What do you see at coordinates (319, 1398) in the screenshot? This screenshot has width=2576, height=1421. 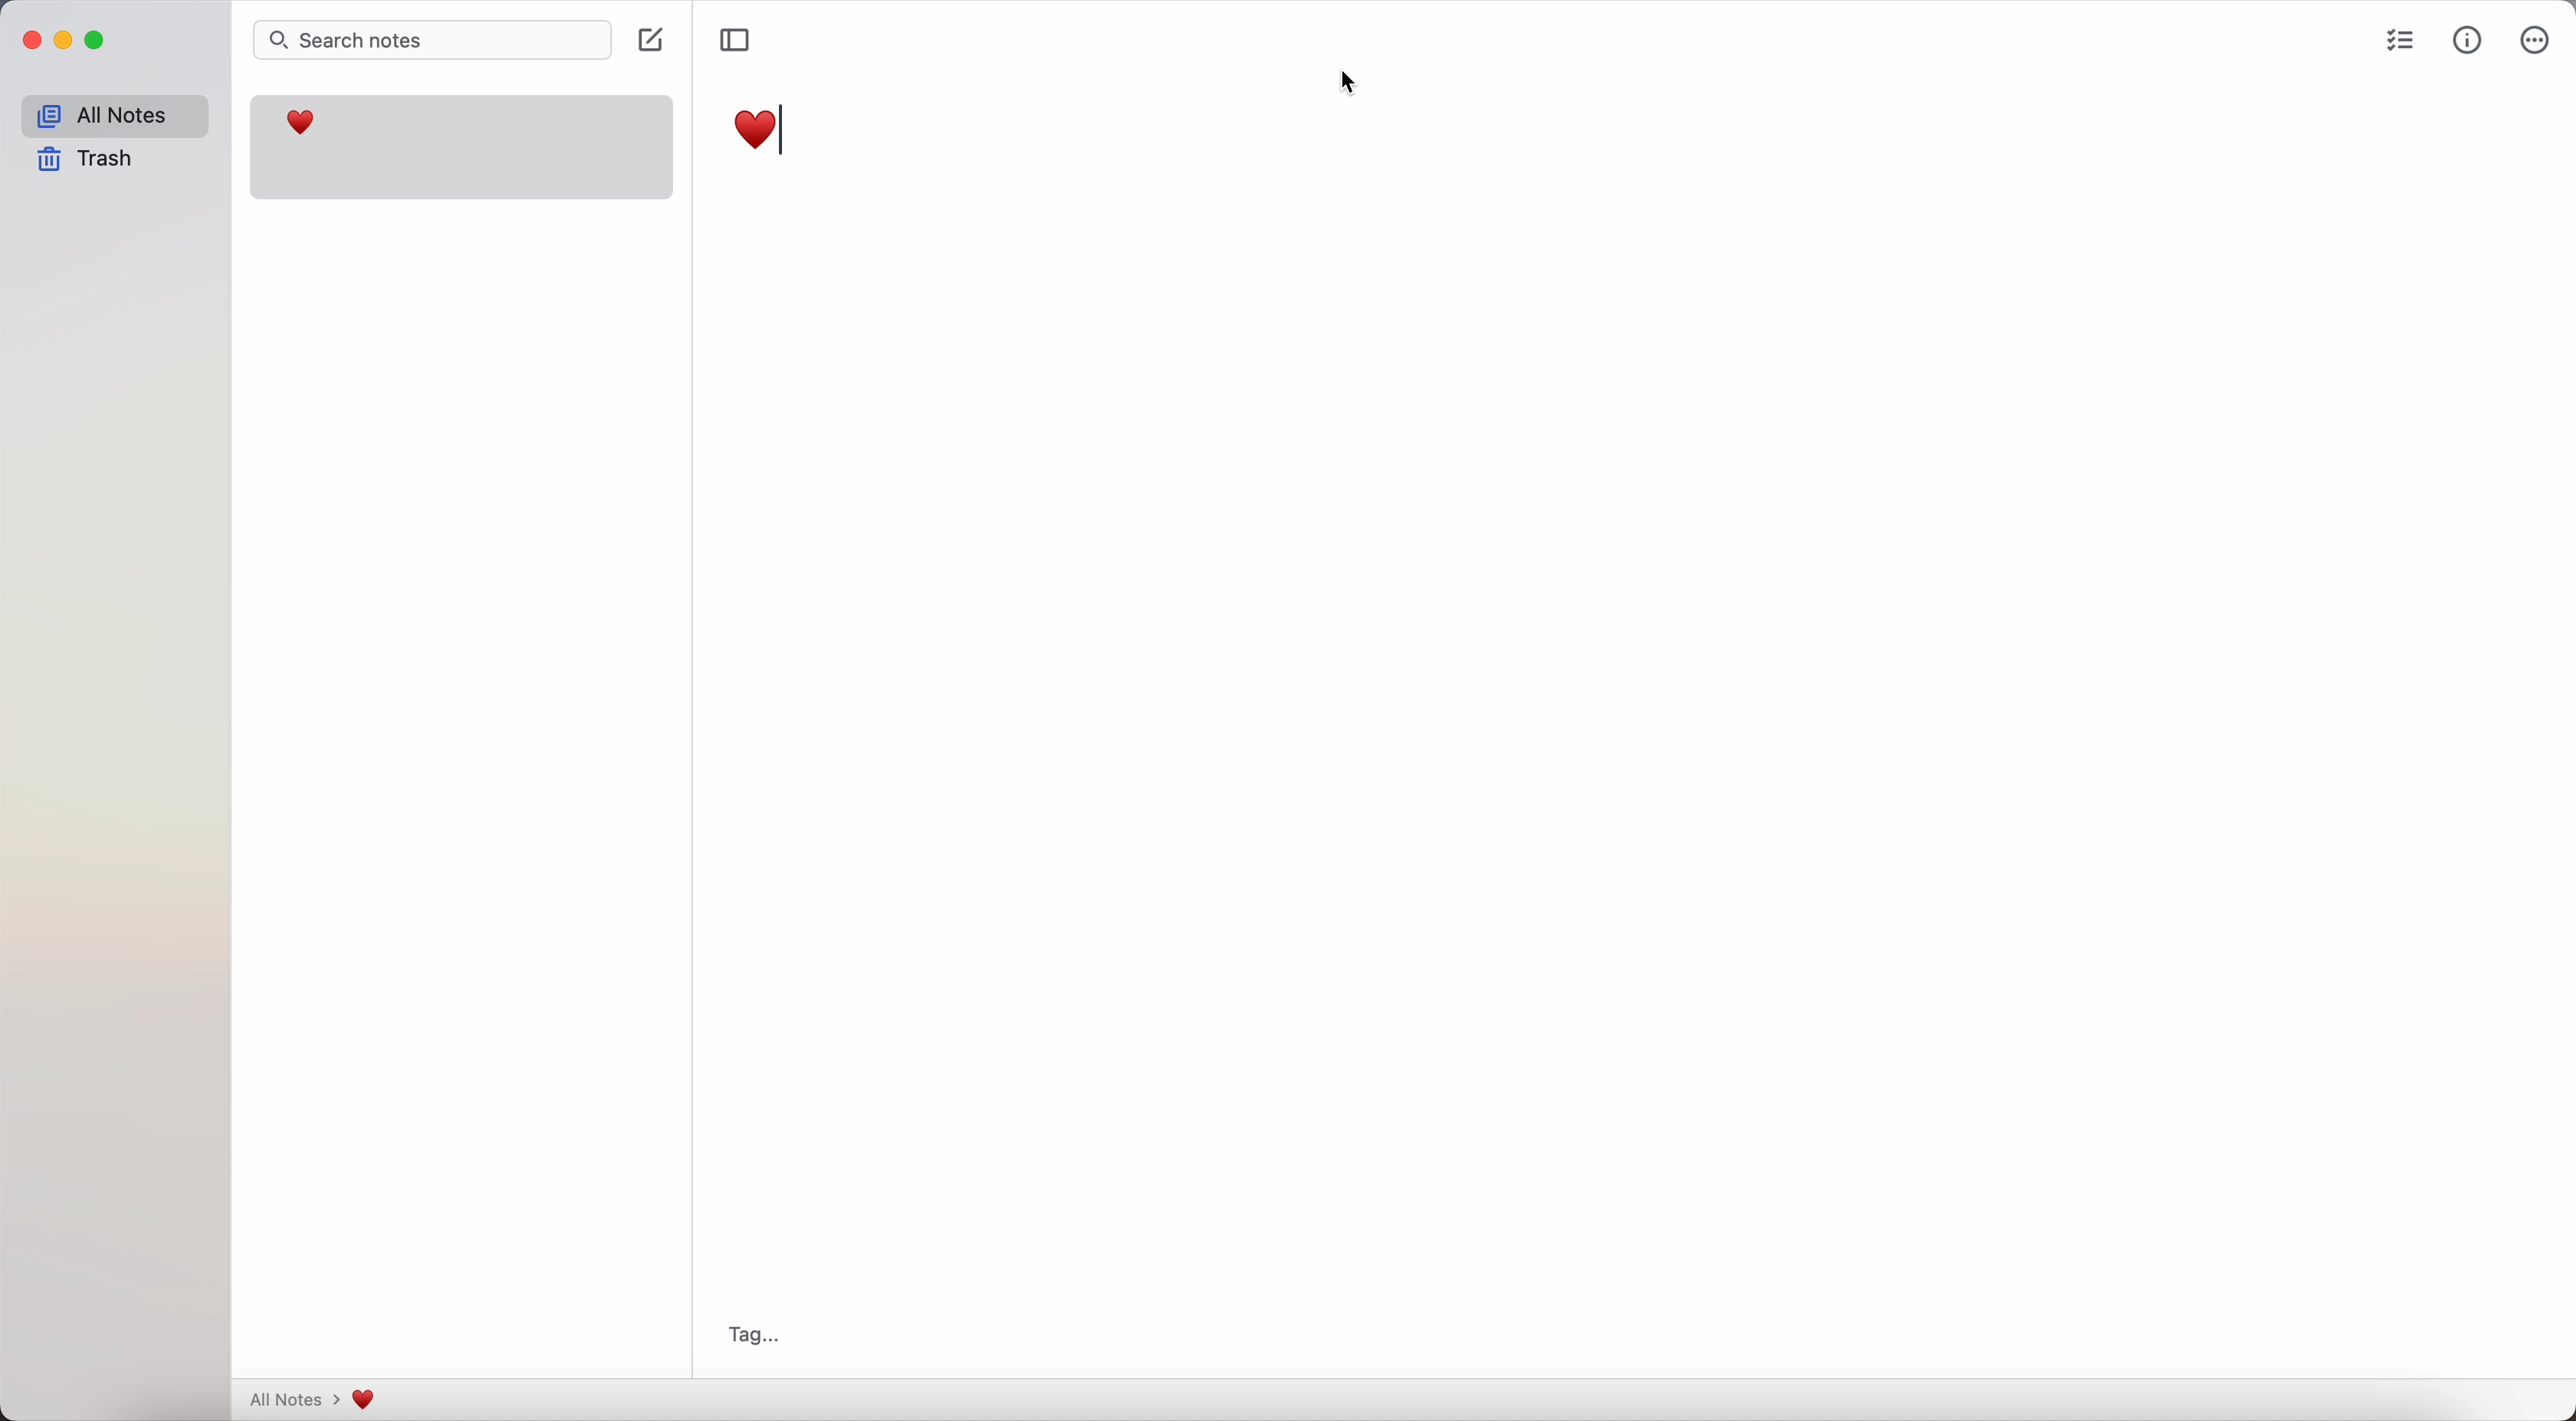 I see `all notes > heart emoji` at bounding box center [319, 1398].